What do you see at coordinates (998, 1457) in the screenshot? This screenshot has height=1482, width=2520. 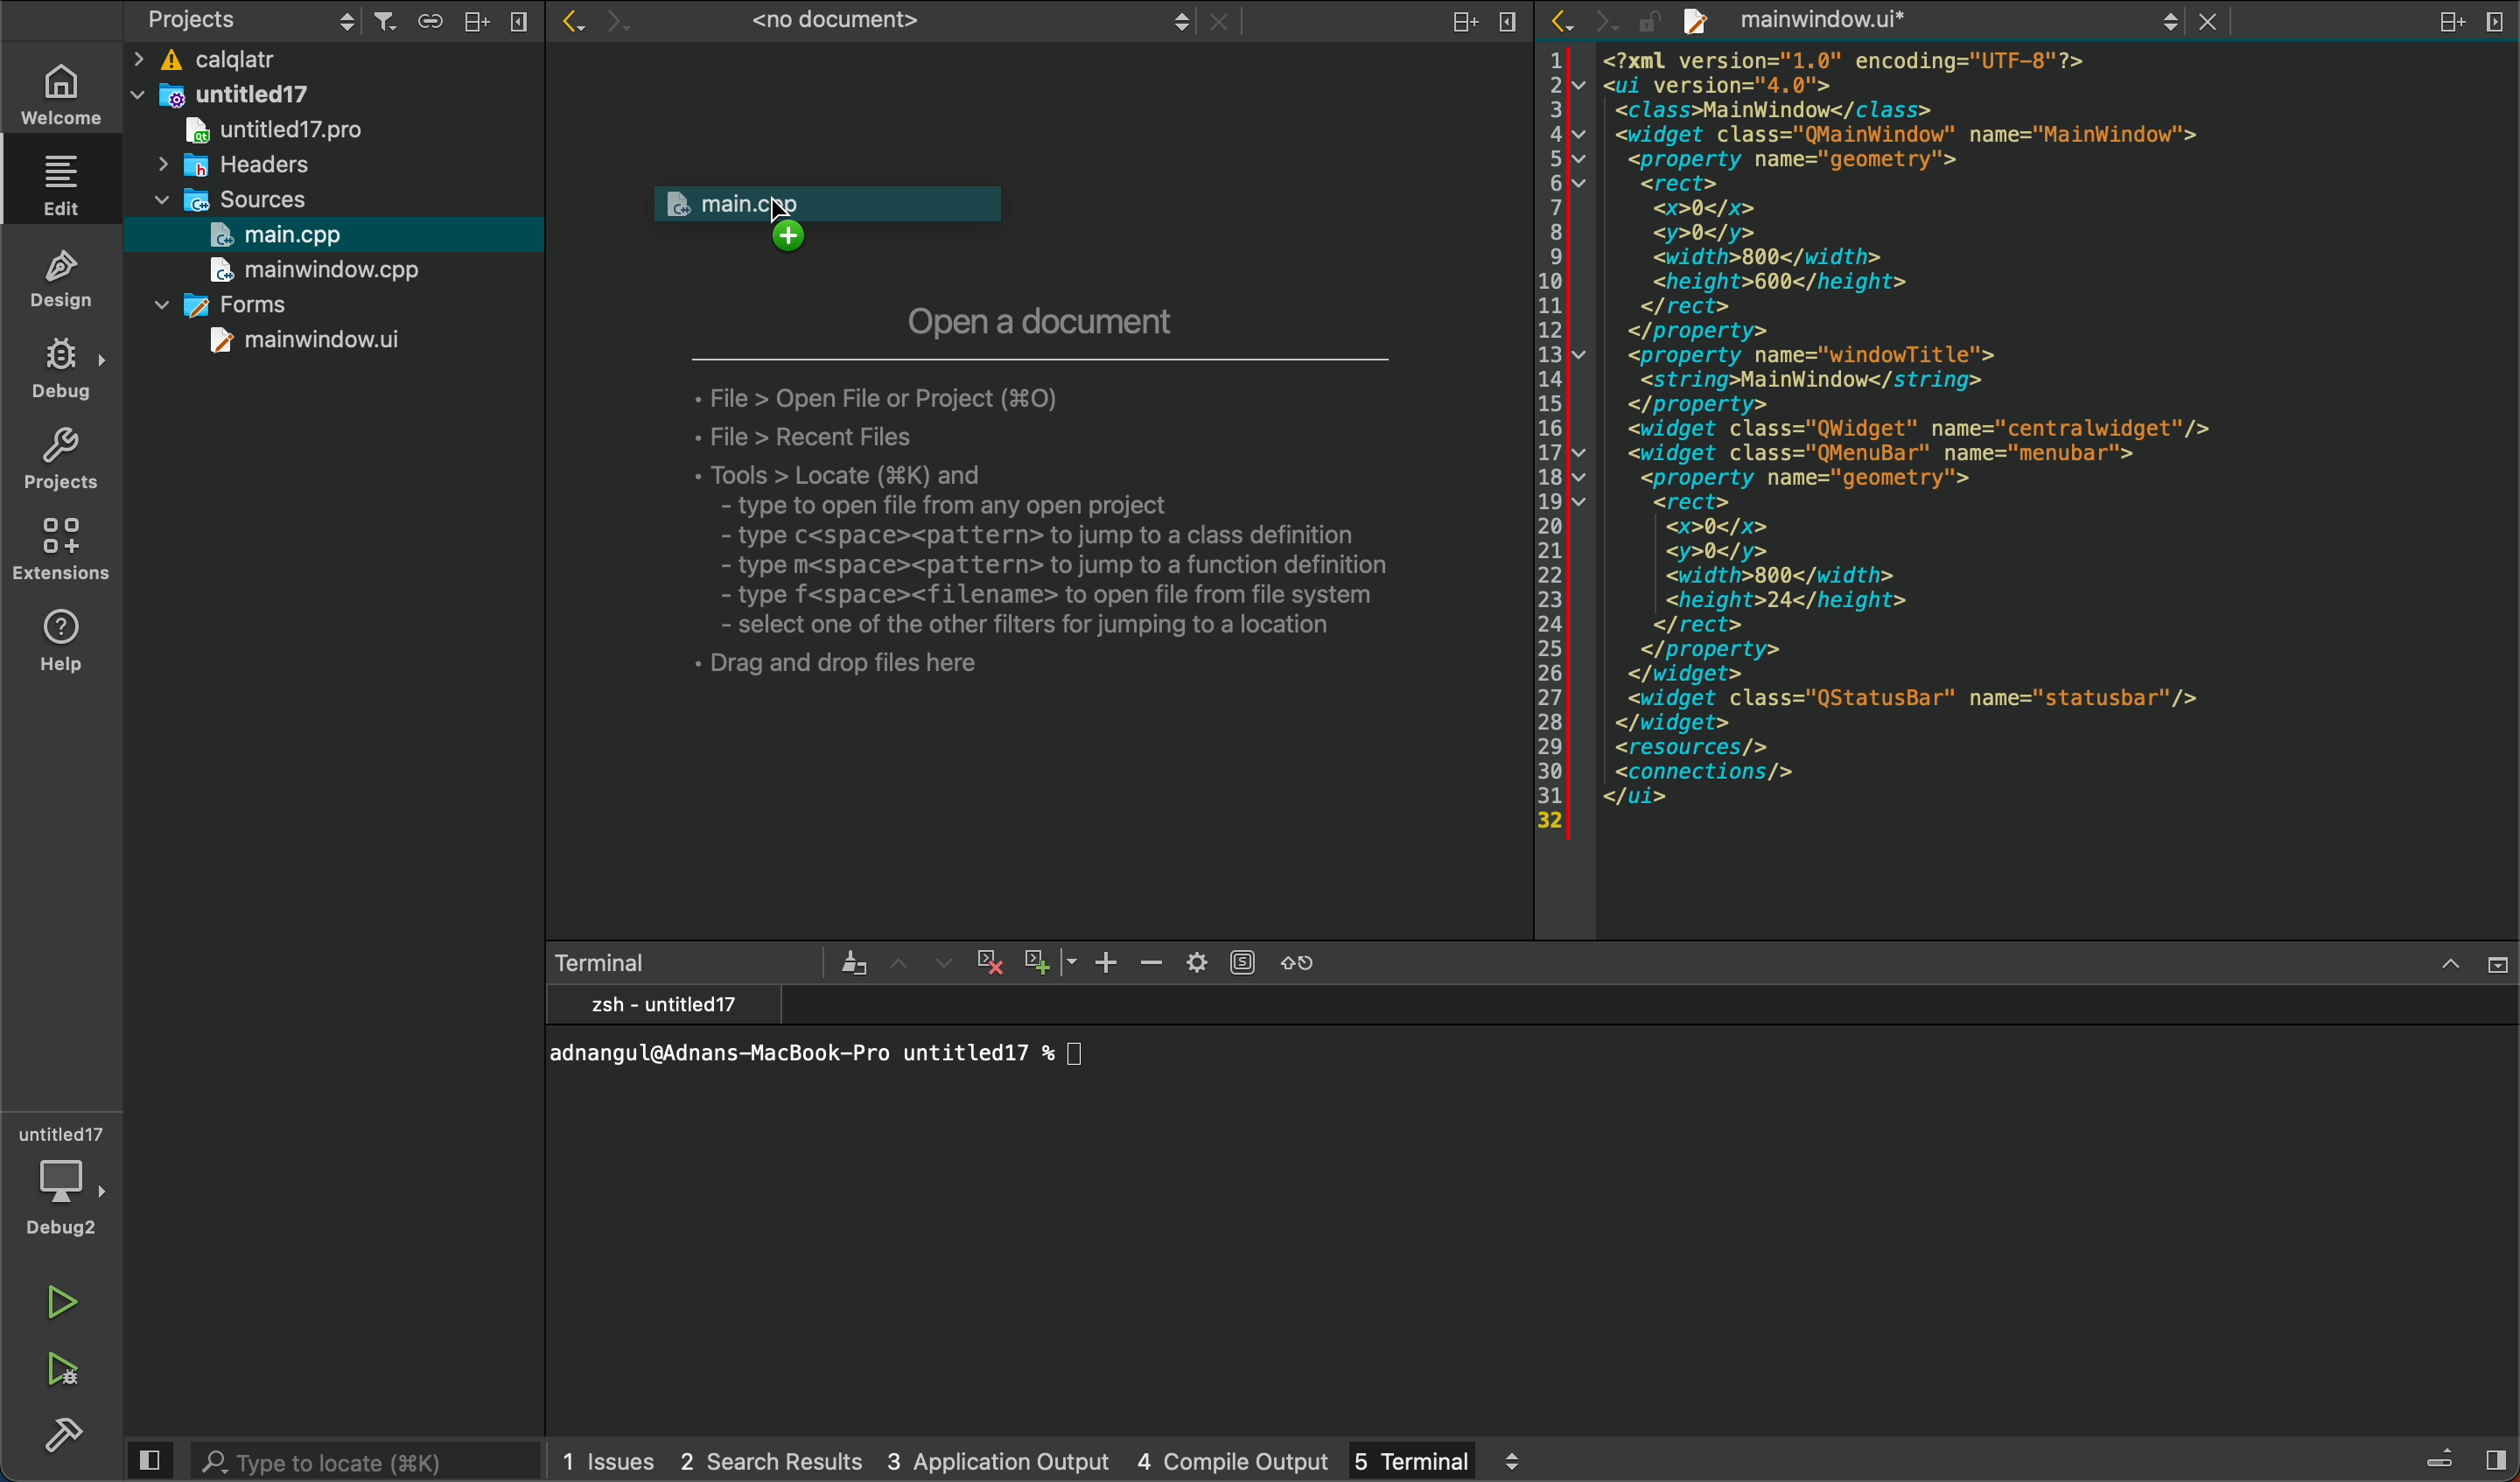 I see `application output` at bounding box center [998, 1457].